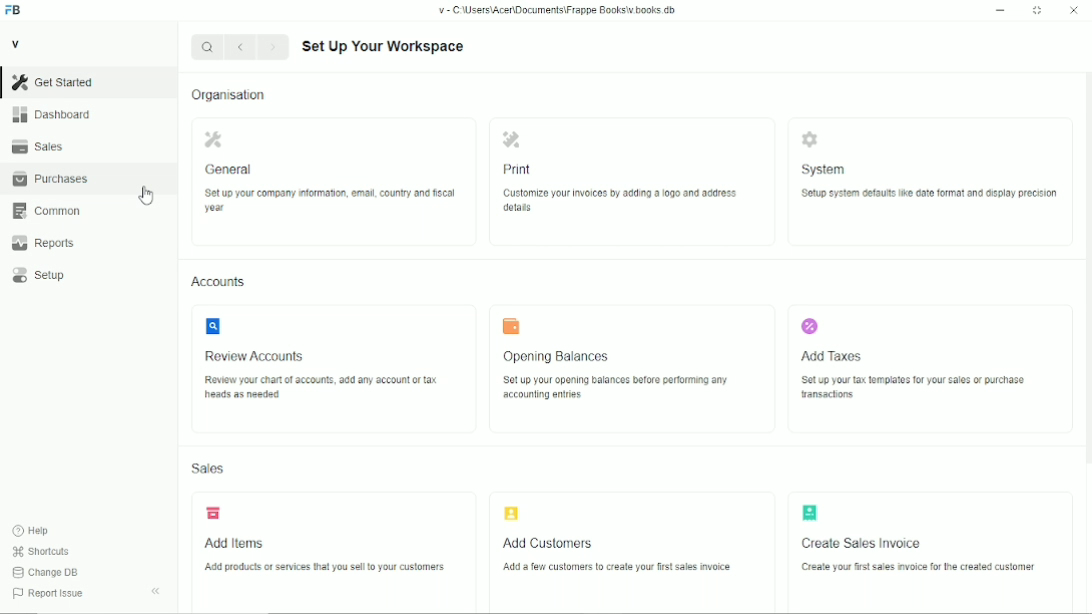 Image resolution: width=1092 pixels, height=614 pixels. What do you see at coordinates (52, 212) in the screenshot?
I see `Common` at bounding box center [52, 212].